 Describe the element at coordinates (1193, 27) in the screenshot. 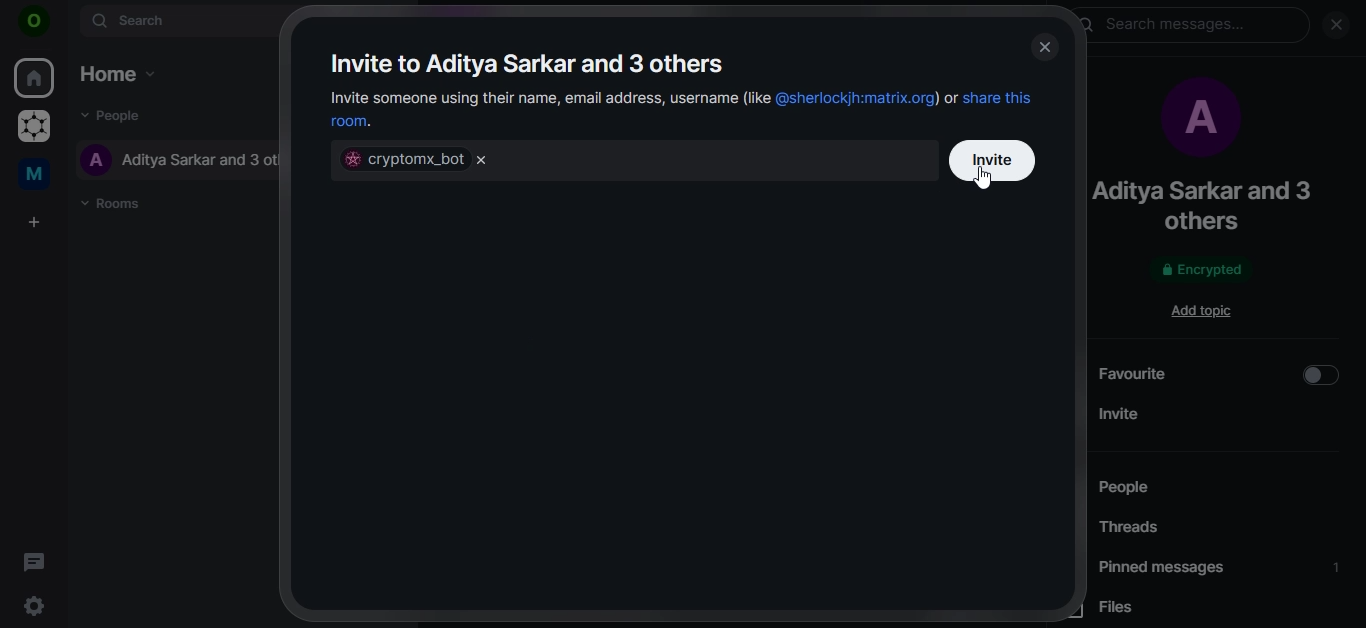

I see `search messages` at that location.